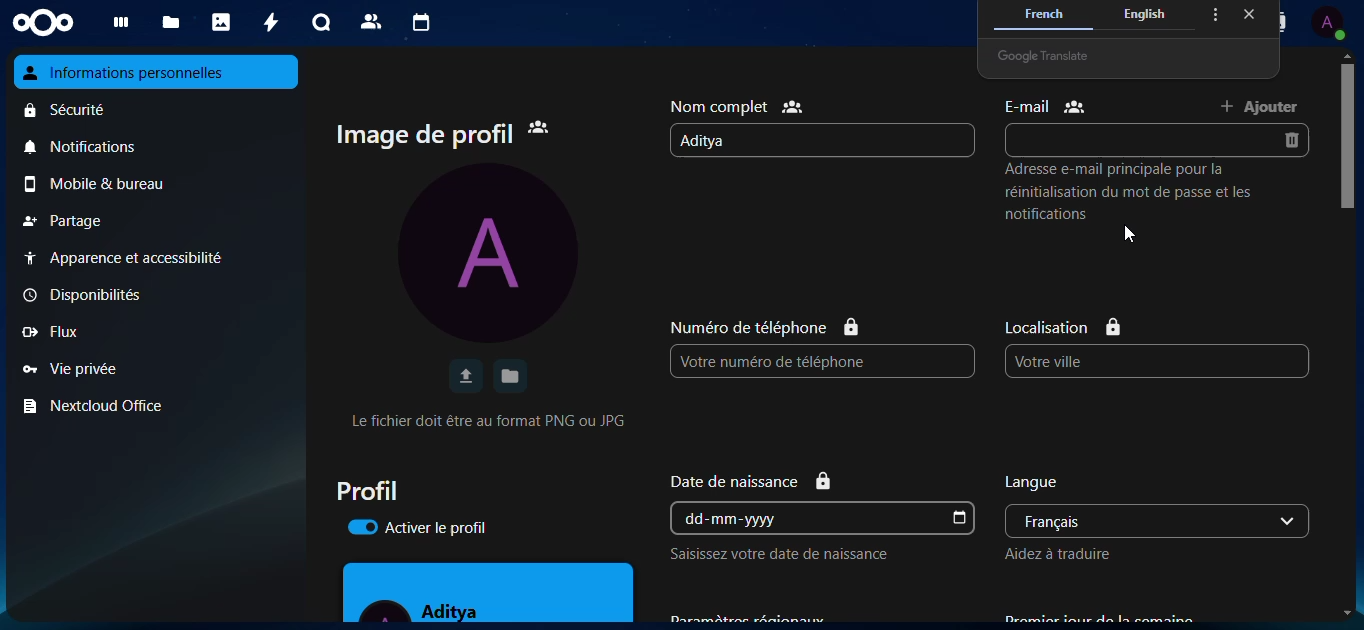 The height and width of the screenshot is (630, 1364). What do you see at coordinates (767, 479) in the screenshot?
I see `date of birth` at bounding box center [767, 479].